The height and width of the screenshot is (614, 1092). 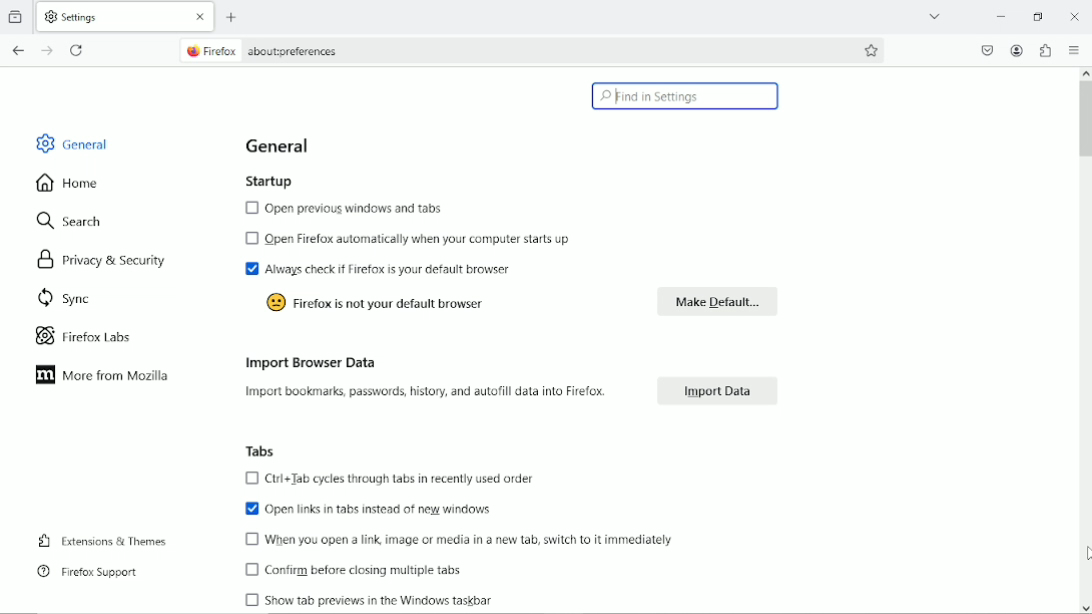 I want to click on scroll up, so click(x=1085, y=74).